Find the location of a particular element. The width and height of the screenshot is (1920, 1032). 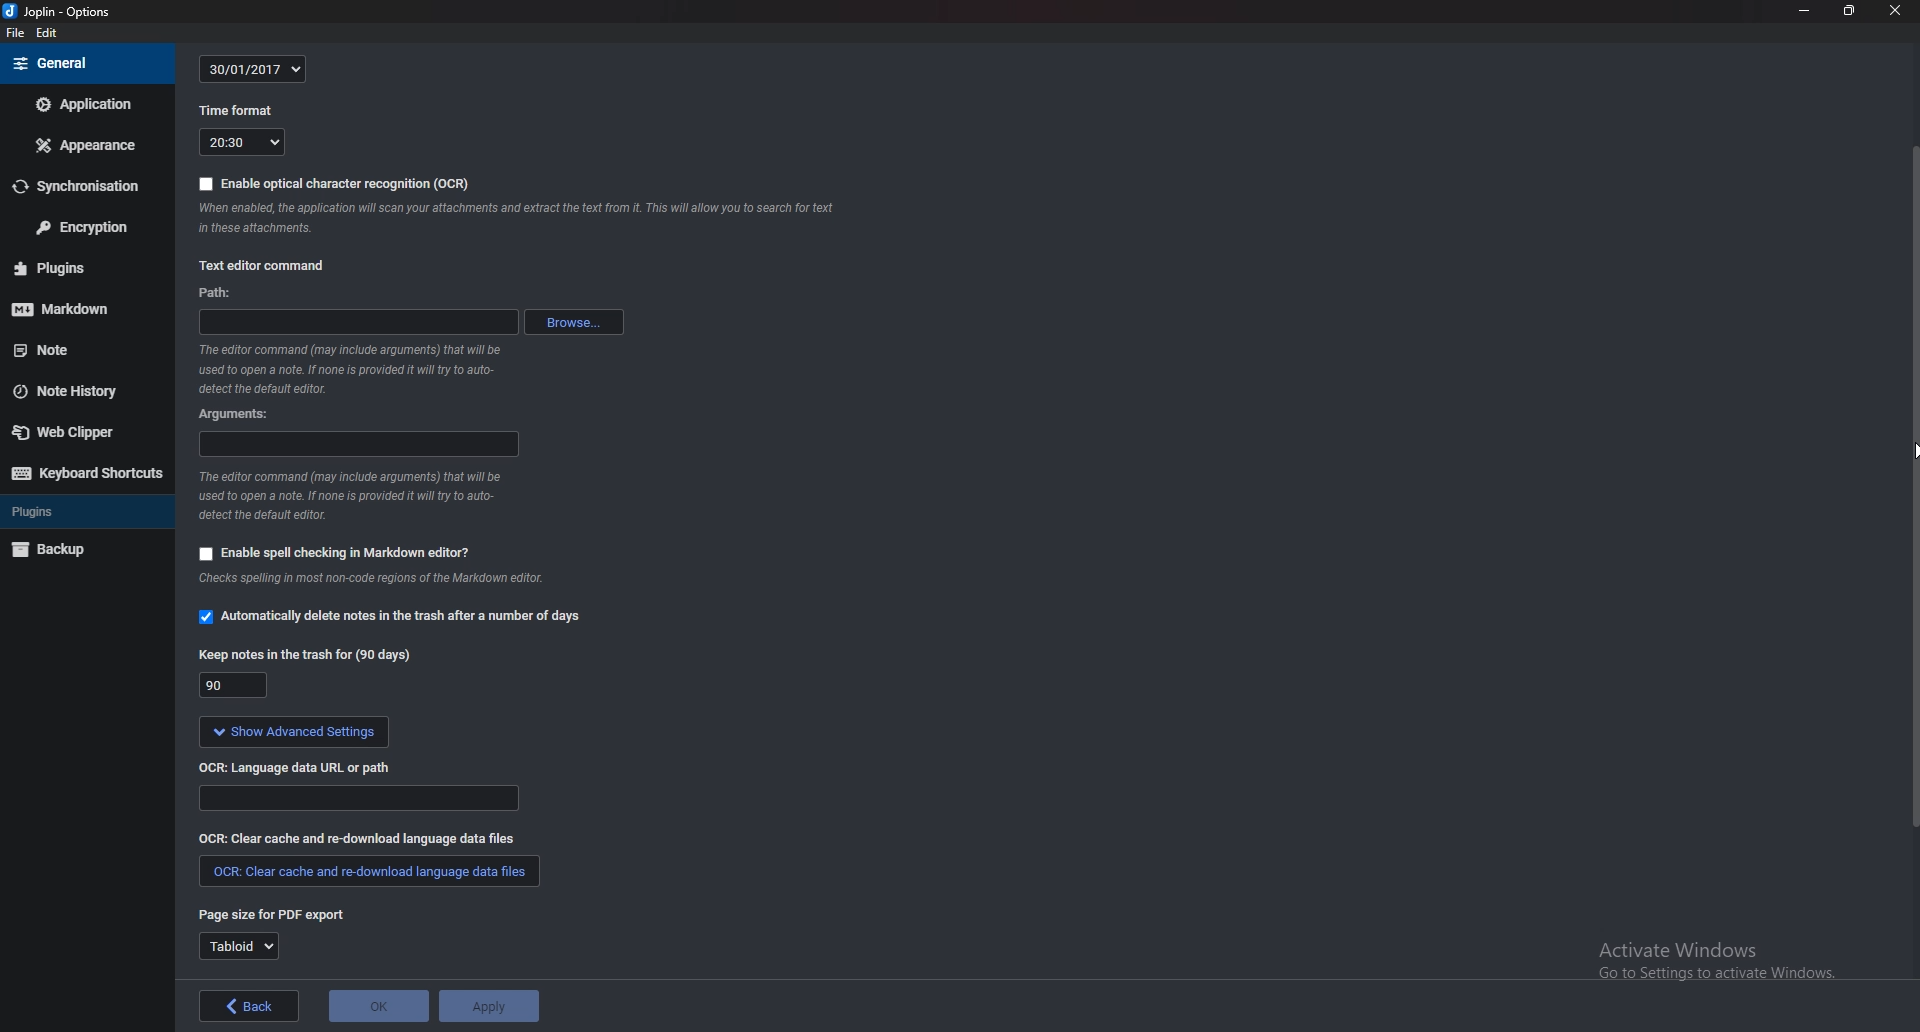

enable spell checking is located at coordinates (358, 550).